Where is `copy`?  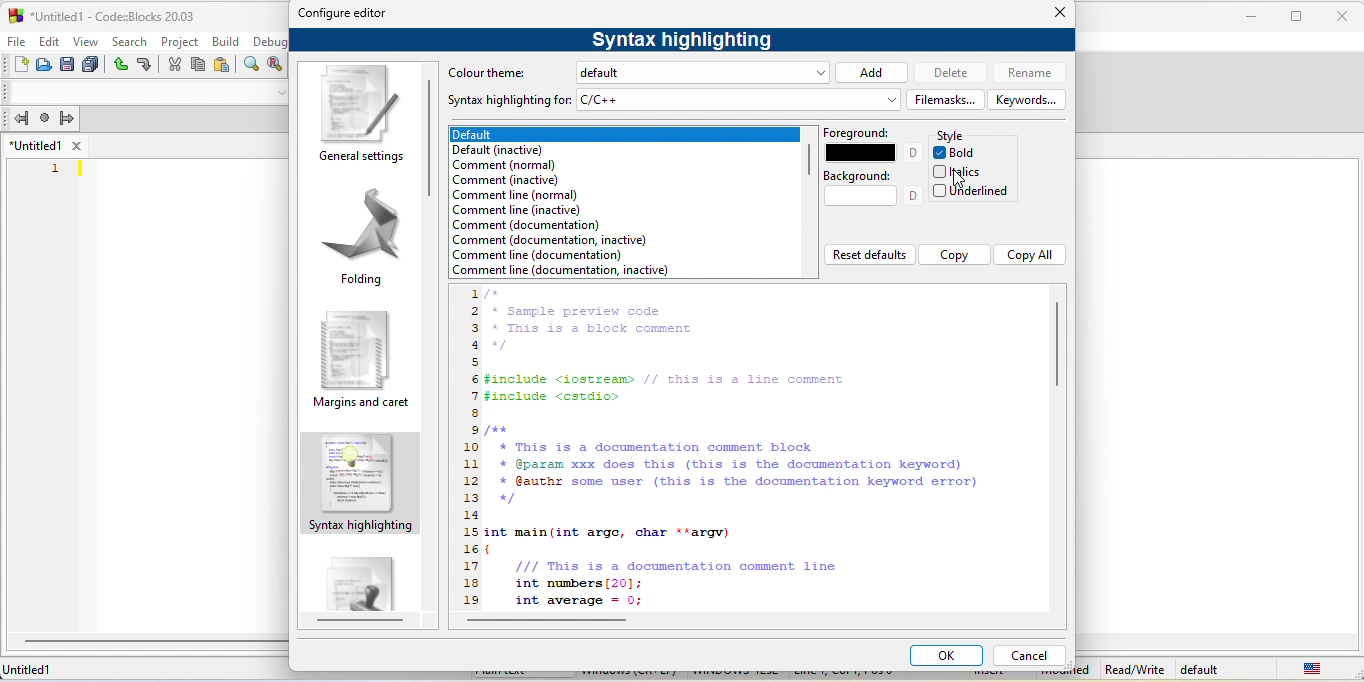
copy is located at coordinates (954, 255).